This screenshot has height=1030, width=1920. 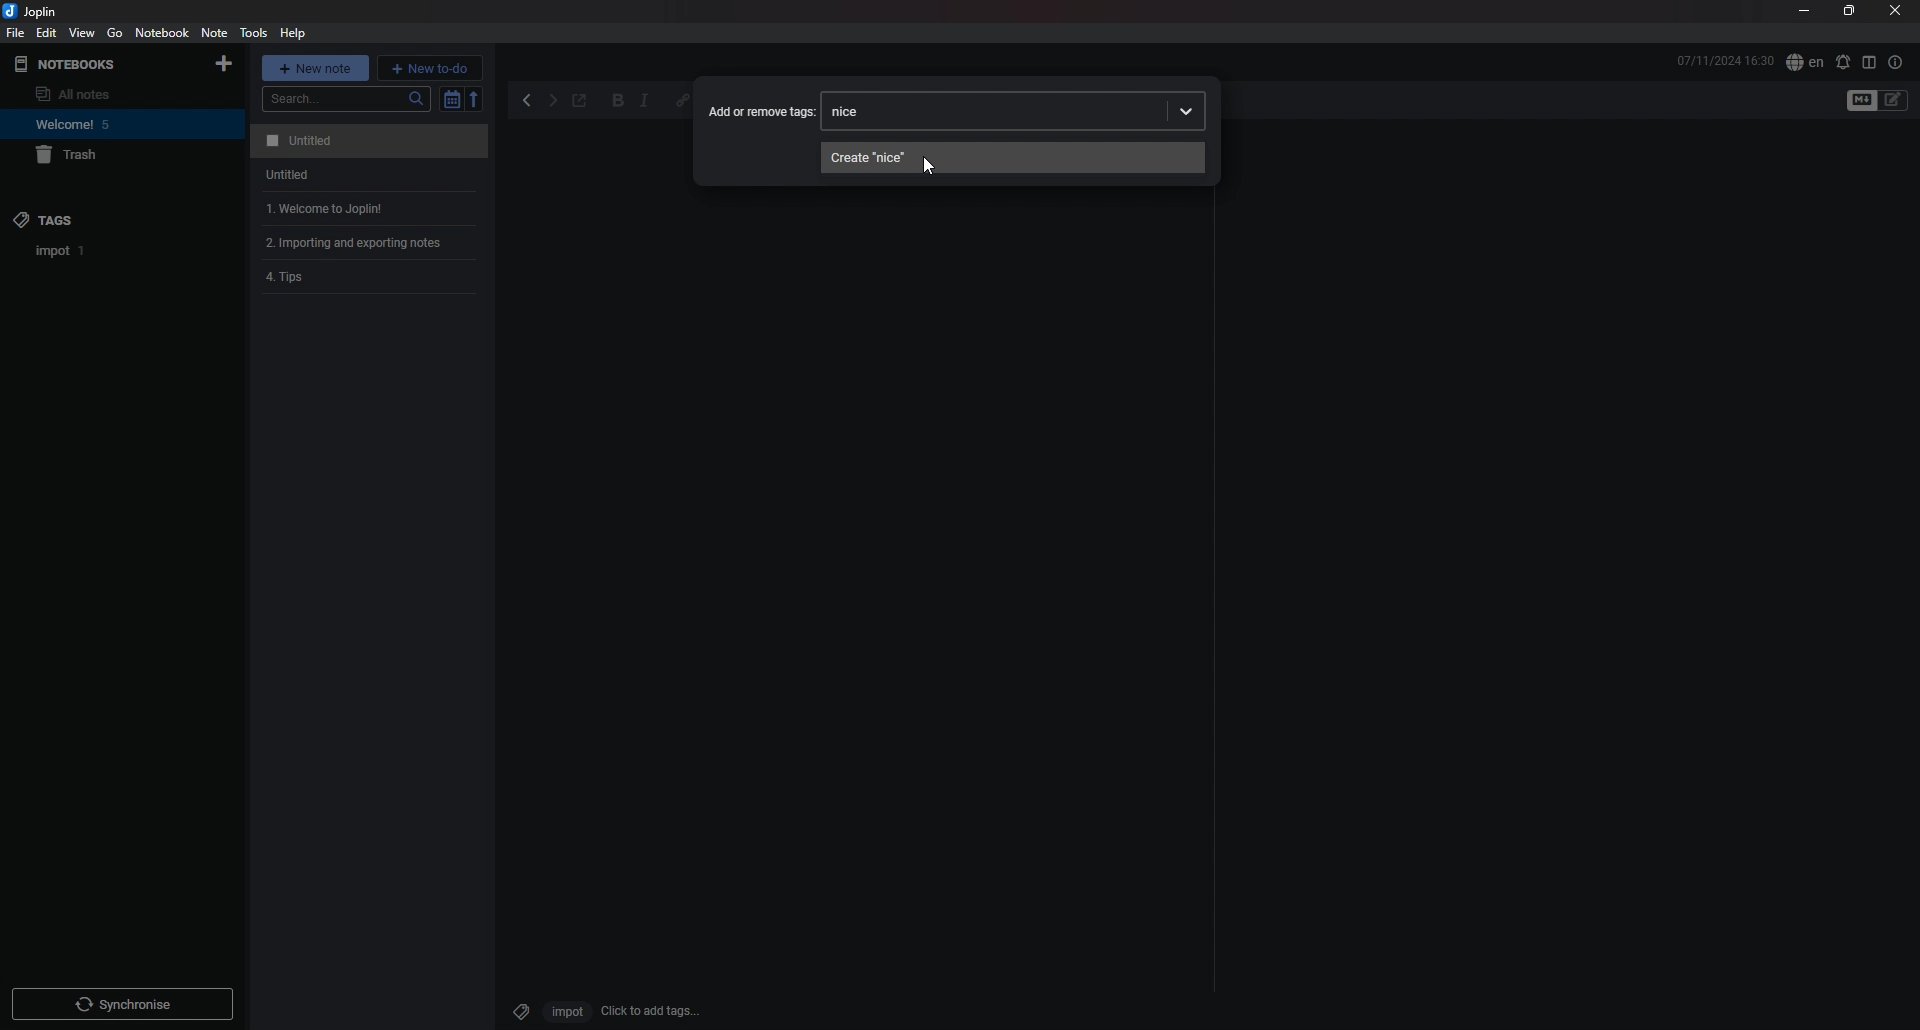 What do you see at coordinates (1869, 62) in the screenshot?
I see `toggle editor layout` at bounding box center [1869, 62].